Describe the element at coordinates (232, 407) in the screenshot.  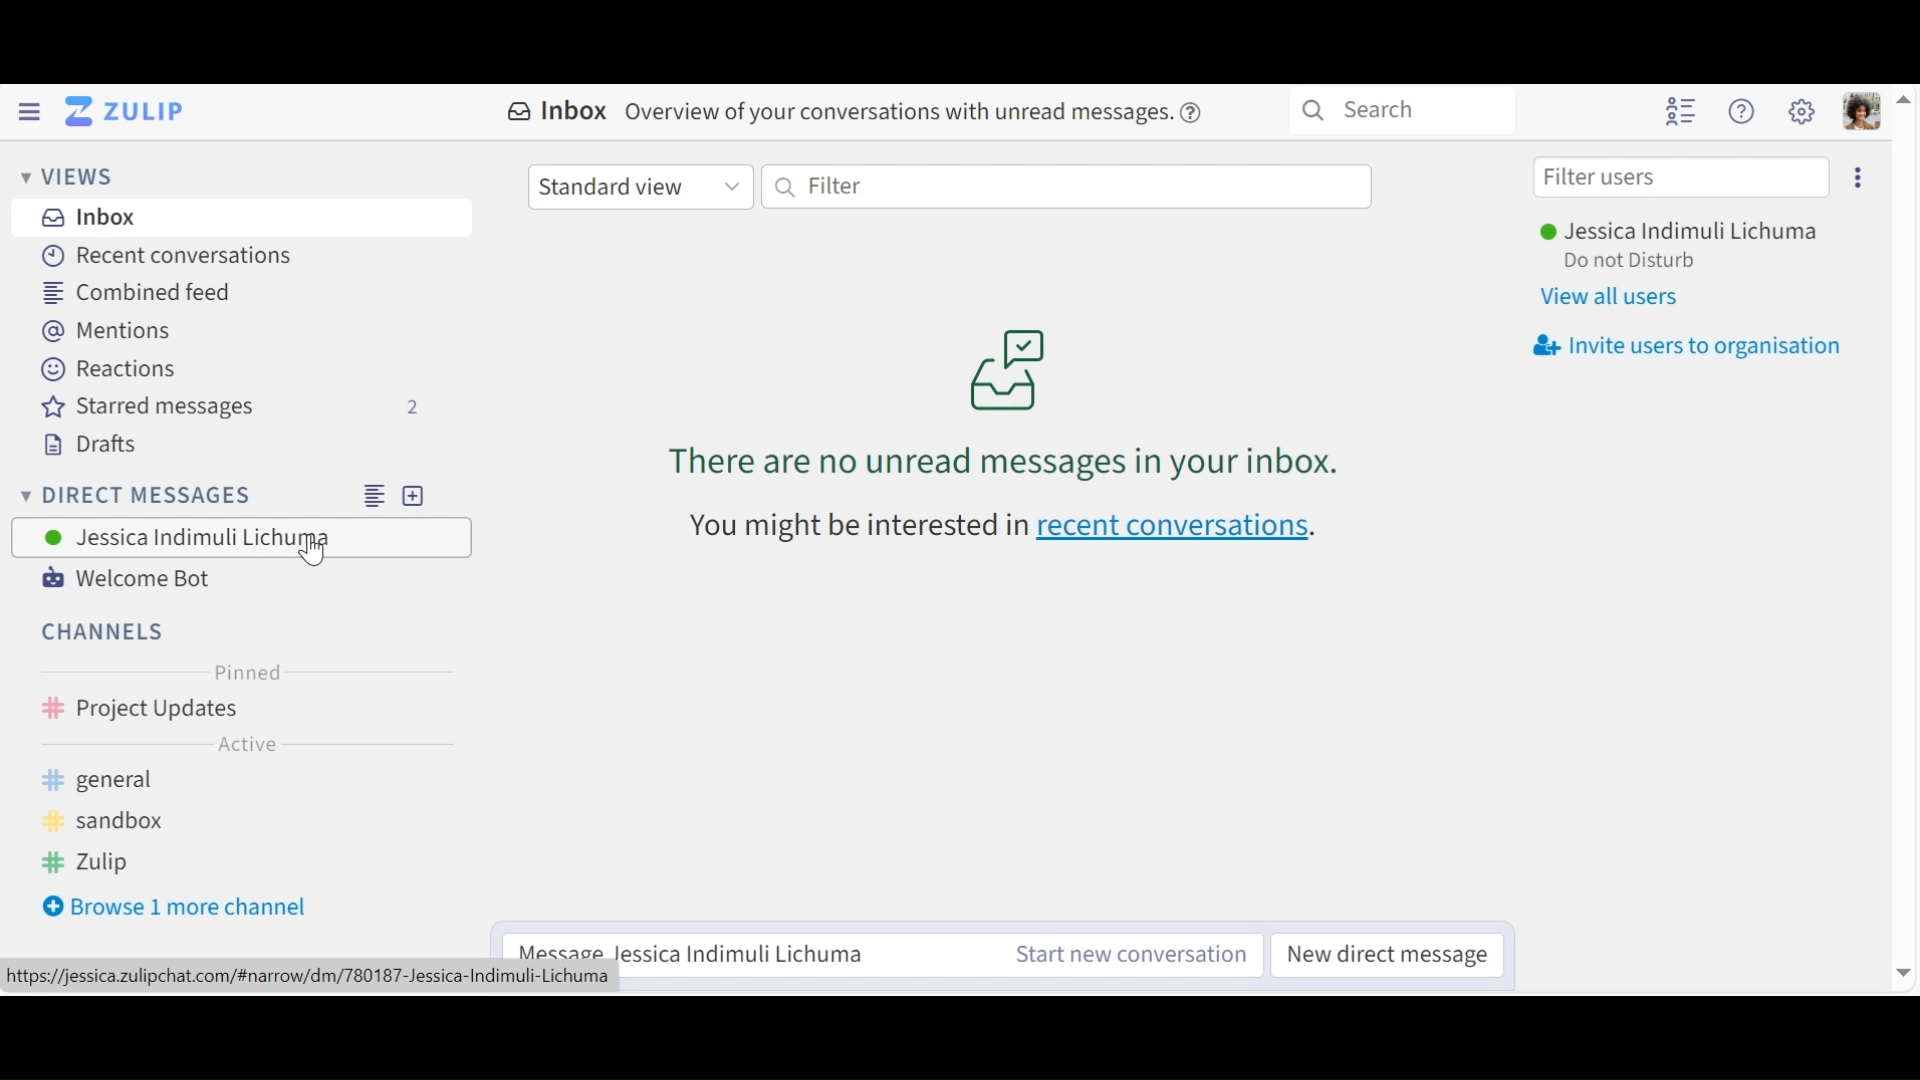
I see `Starred messages` at that location.